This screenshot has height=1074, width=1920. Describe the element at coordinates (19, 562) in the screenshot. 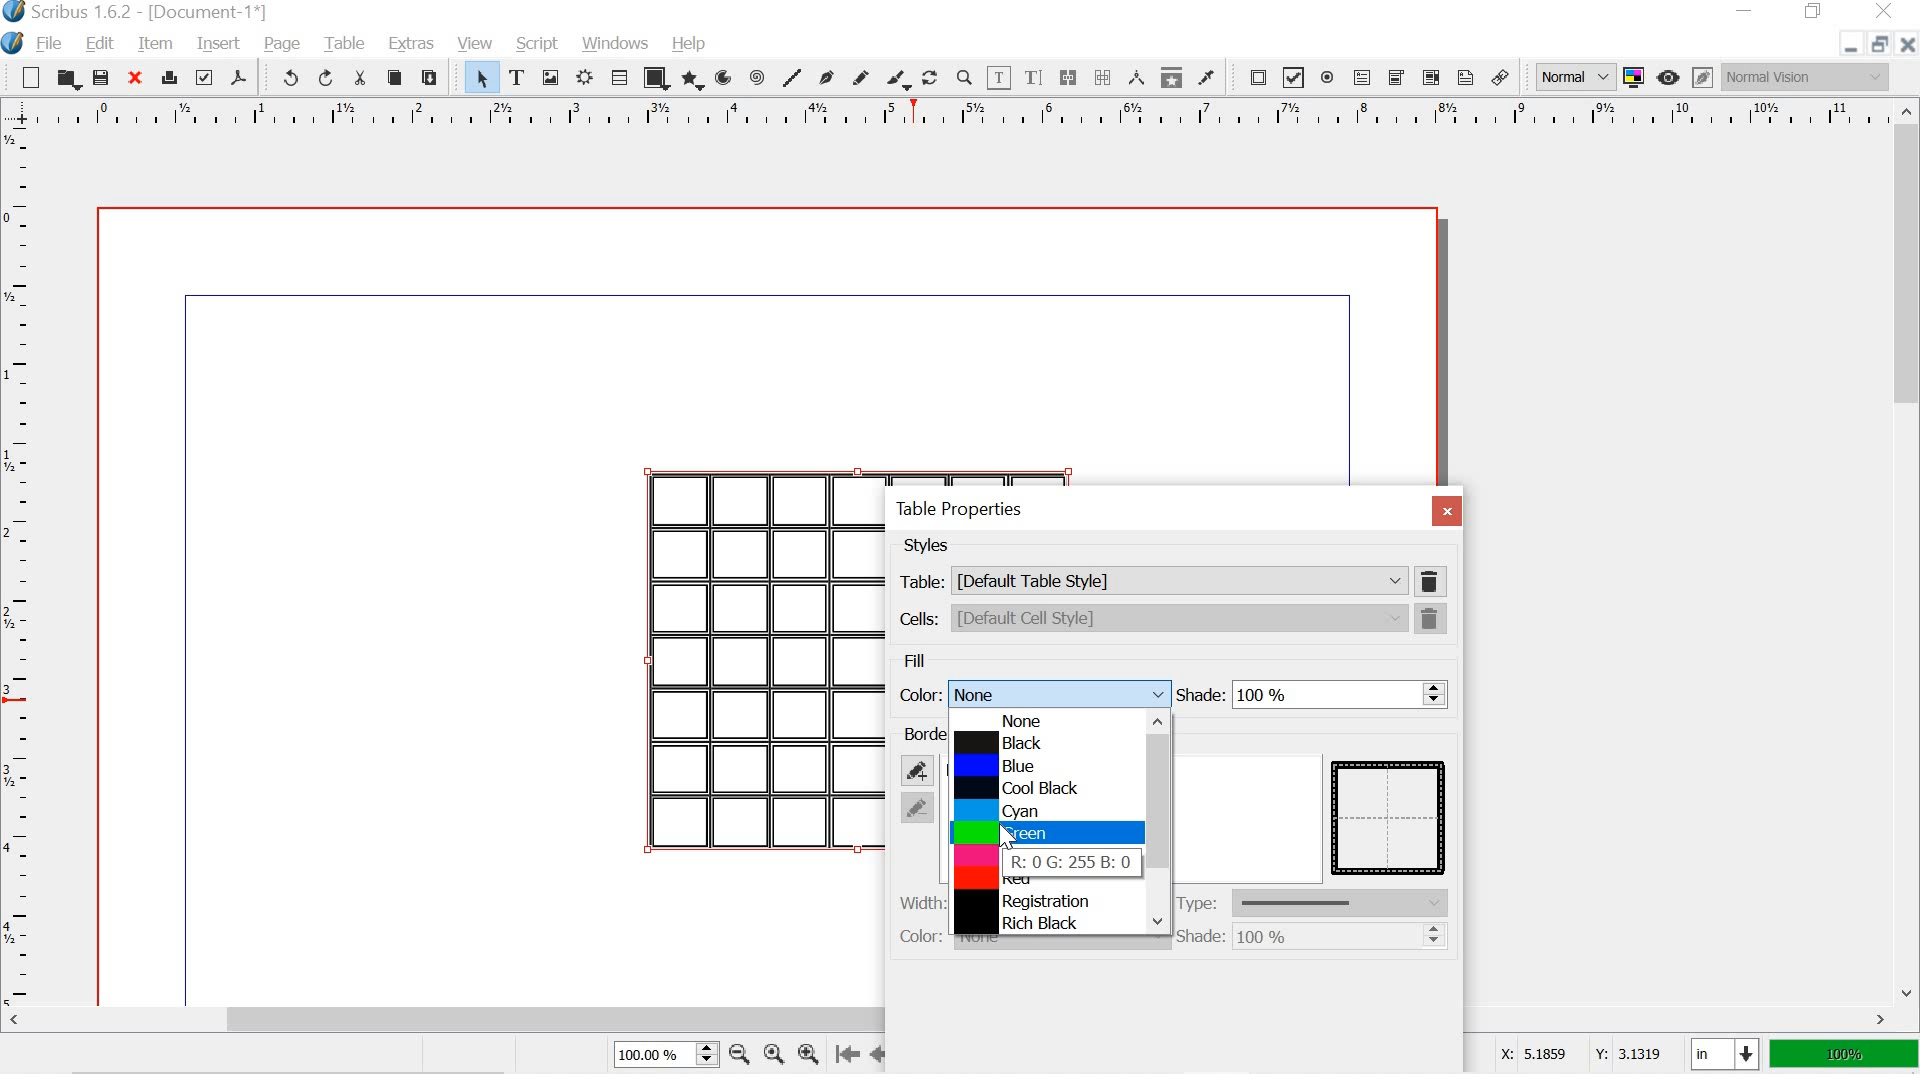

I see `ruler` at that location.